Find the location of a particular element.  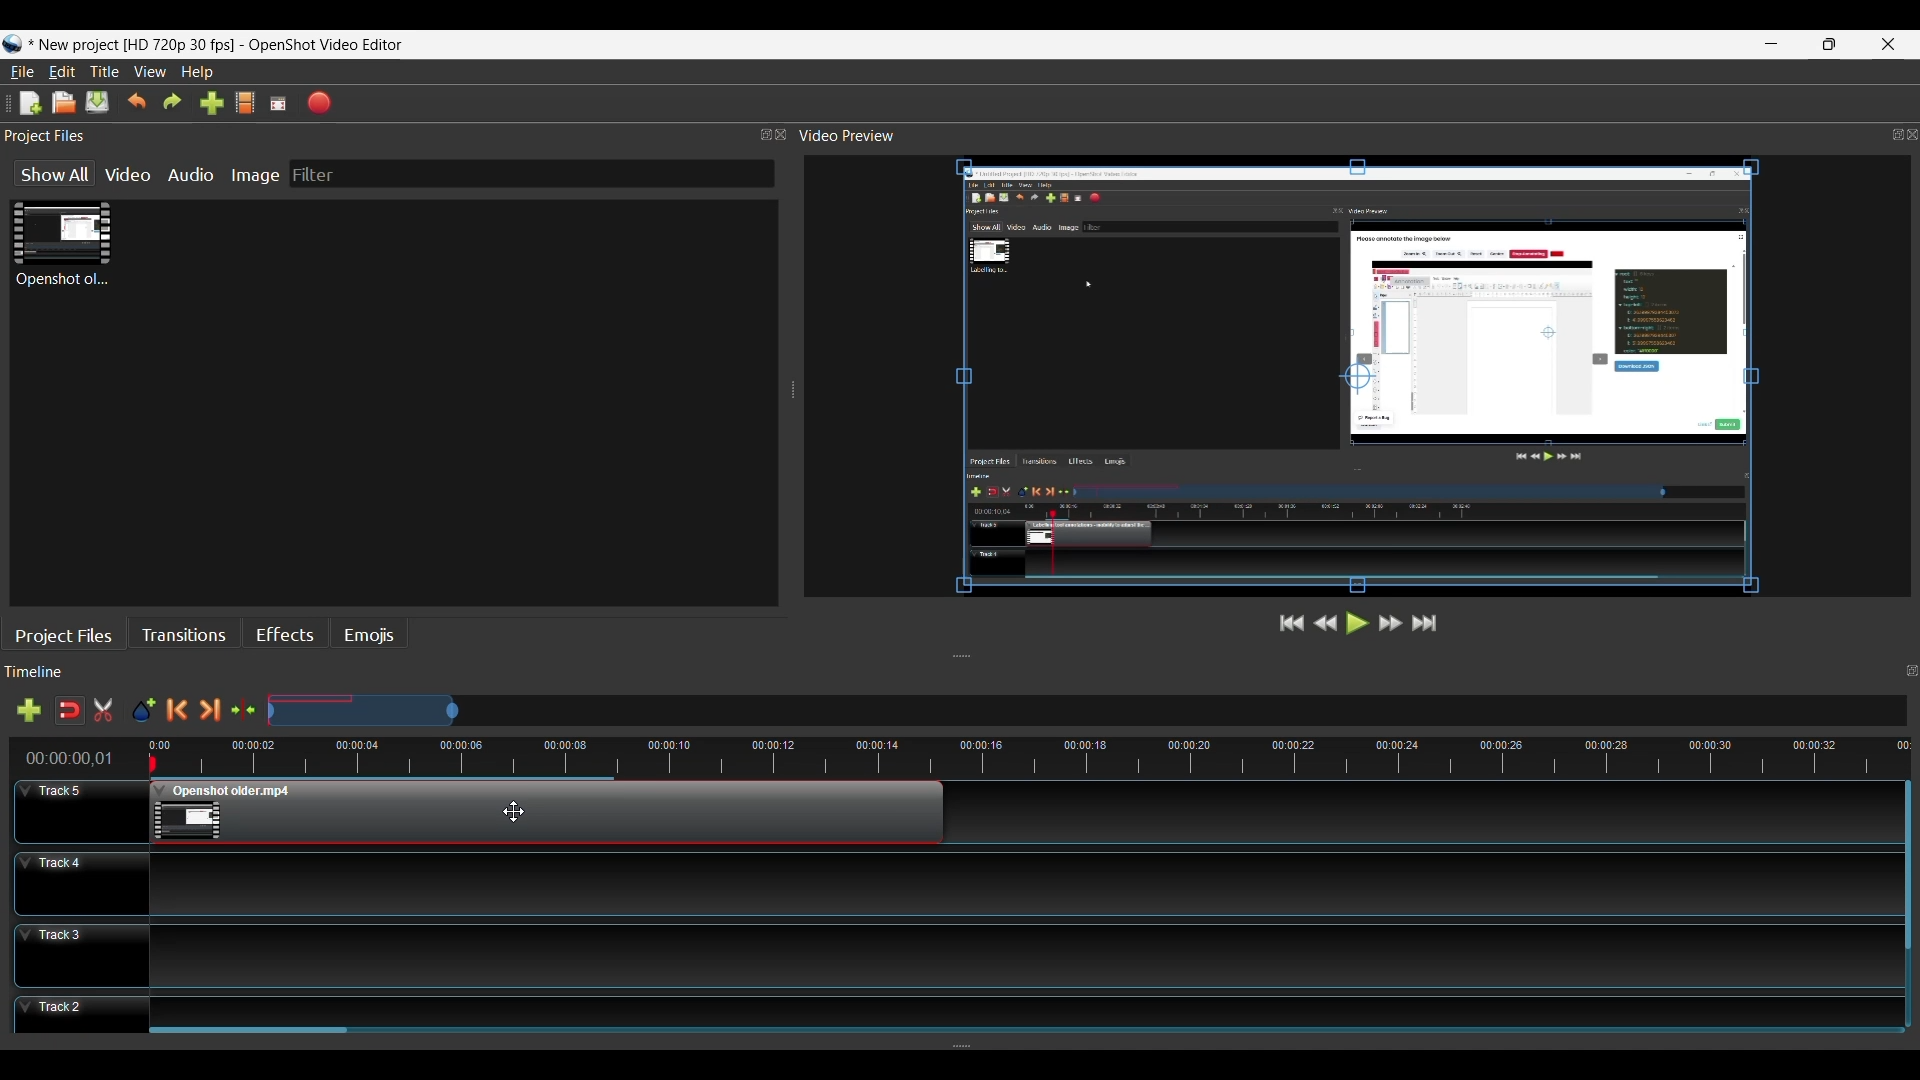

Choose File is located at coordinates (249, 104).